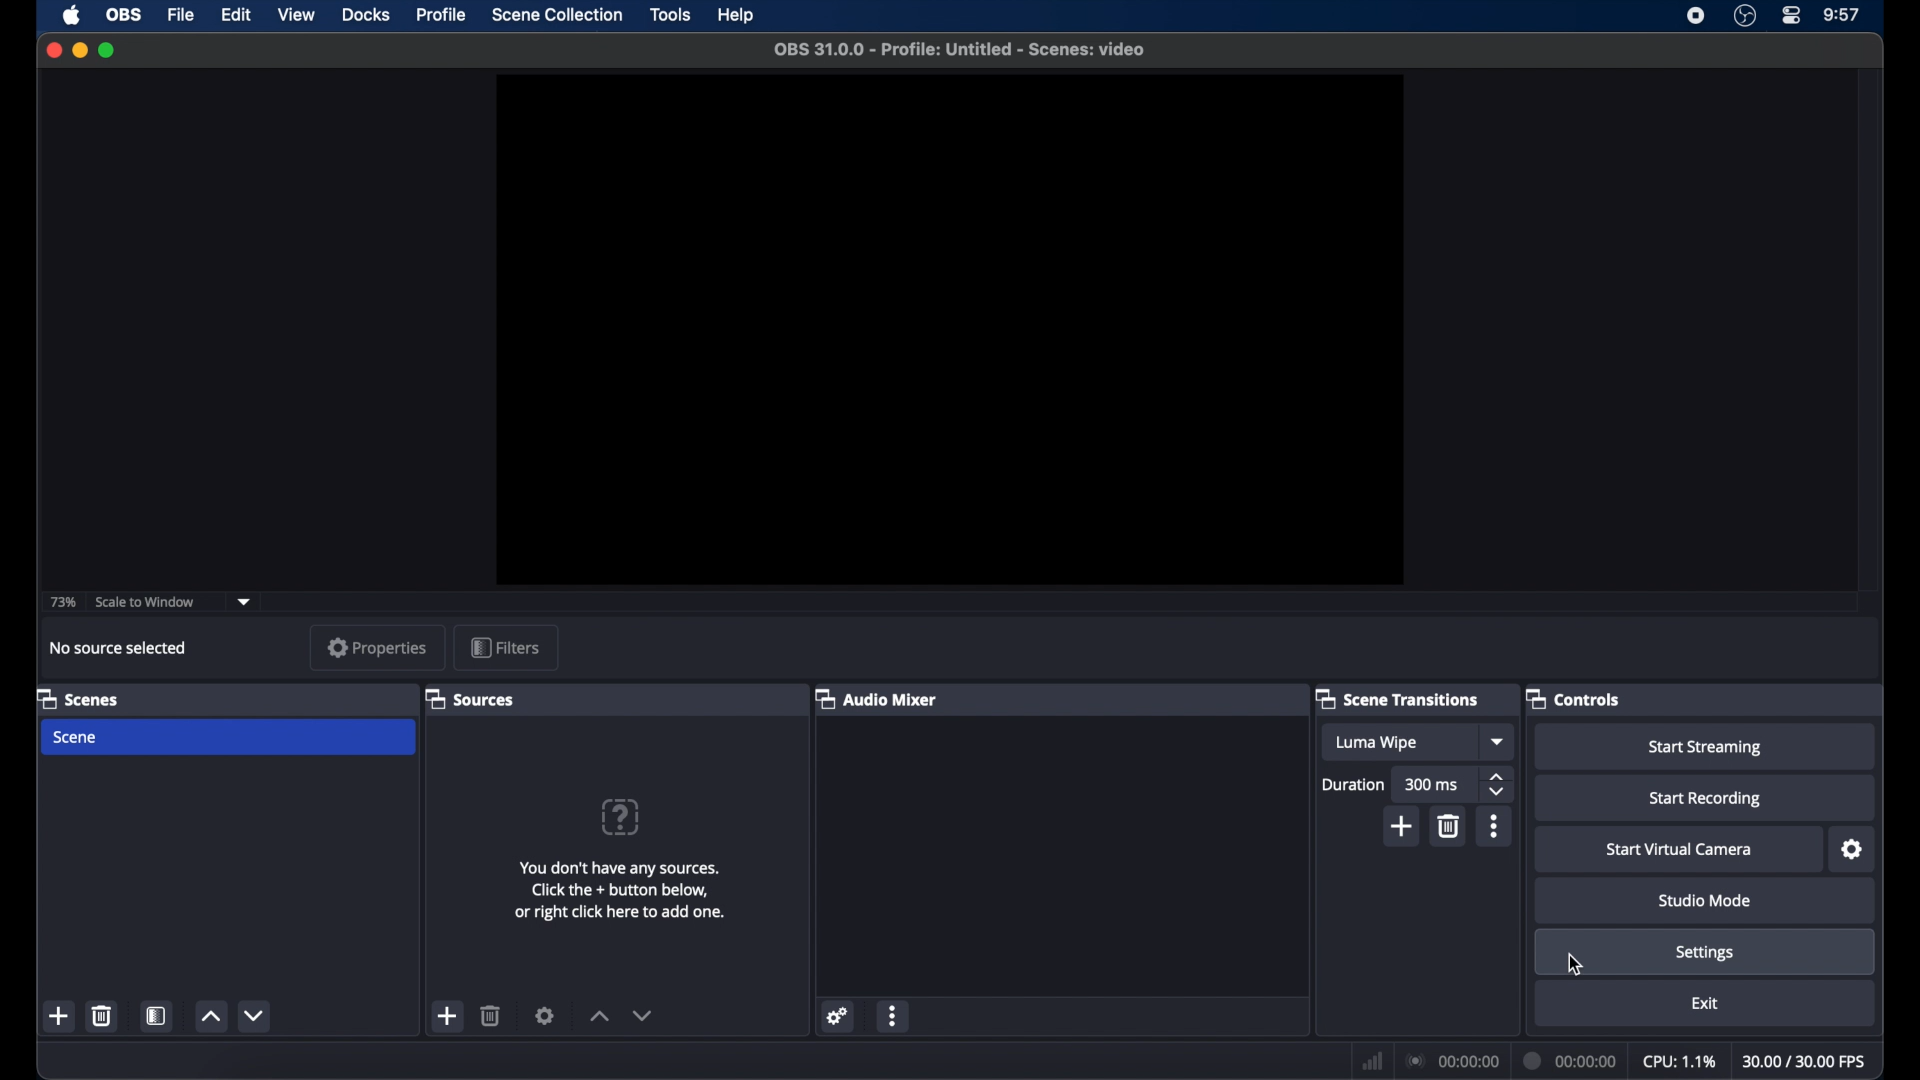  Describe the element at coordinates (366, 15) in the screenshot. I see `docks` at that location.